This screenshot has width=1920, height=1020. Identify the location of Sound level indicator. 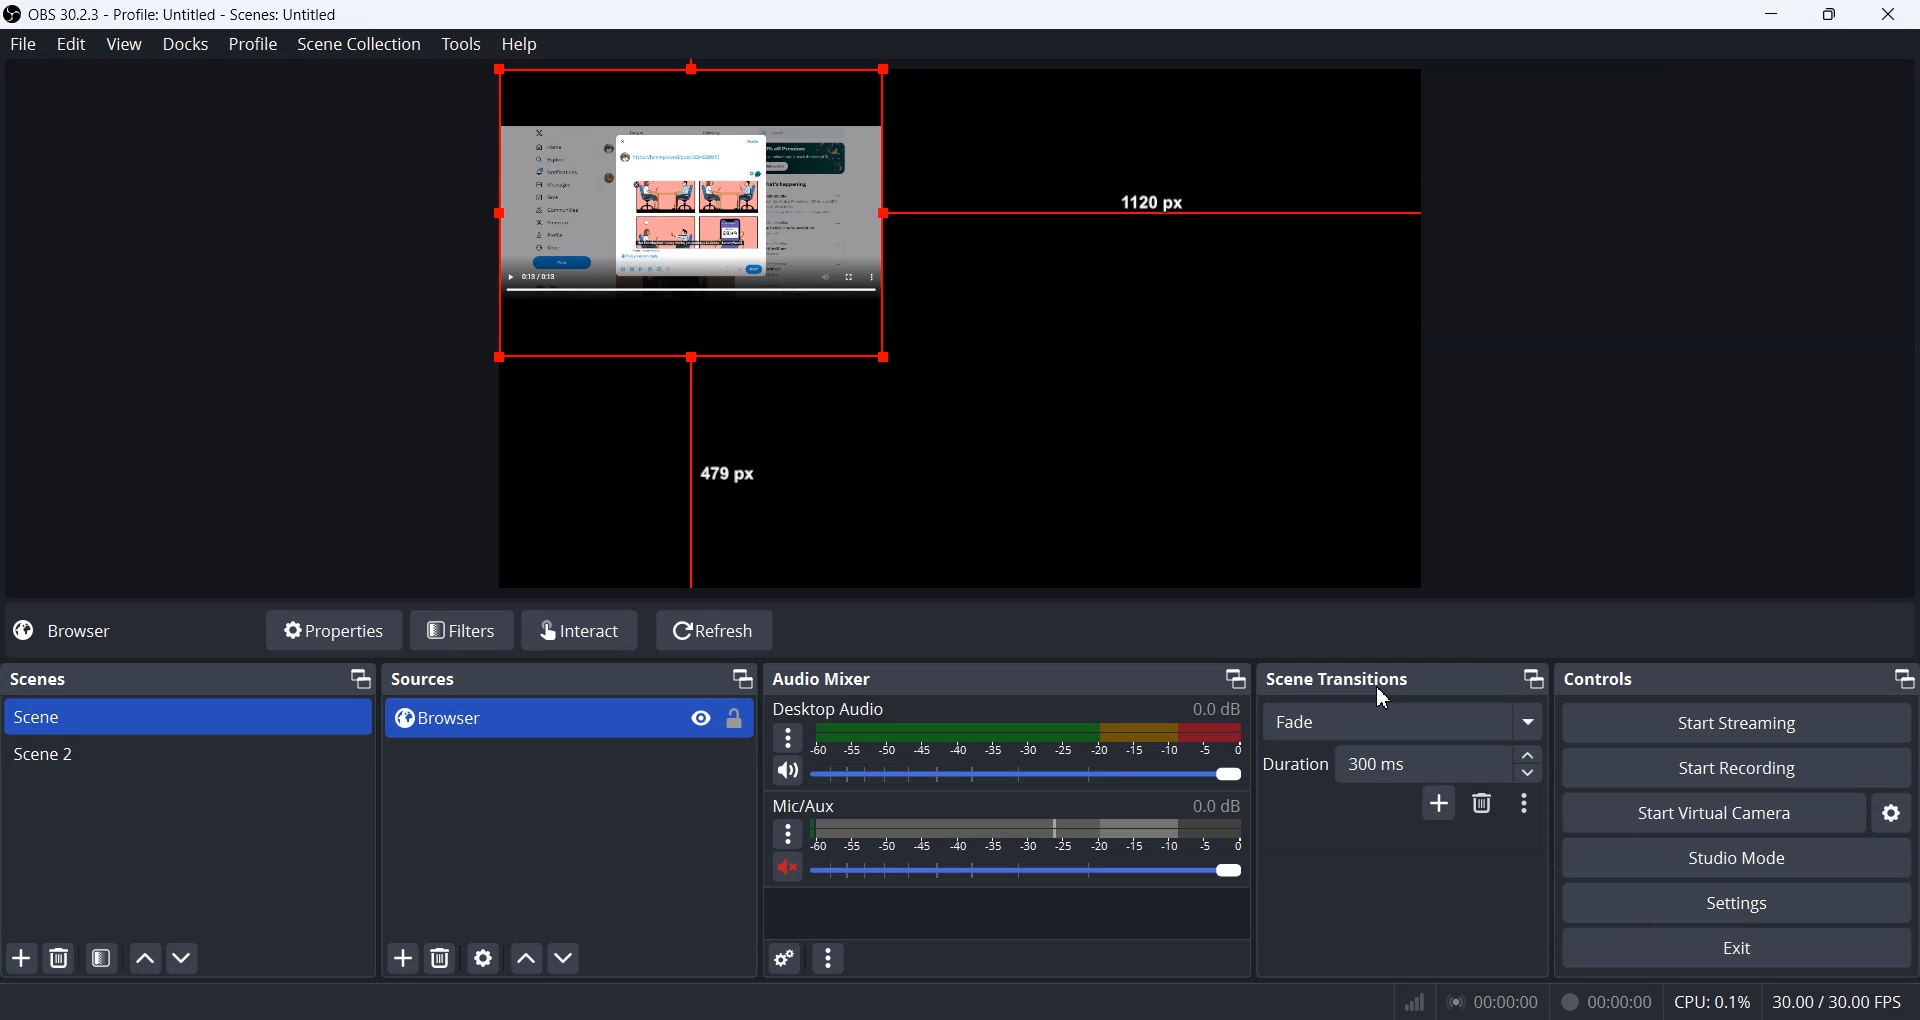
(1028, 835).